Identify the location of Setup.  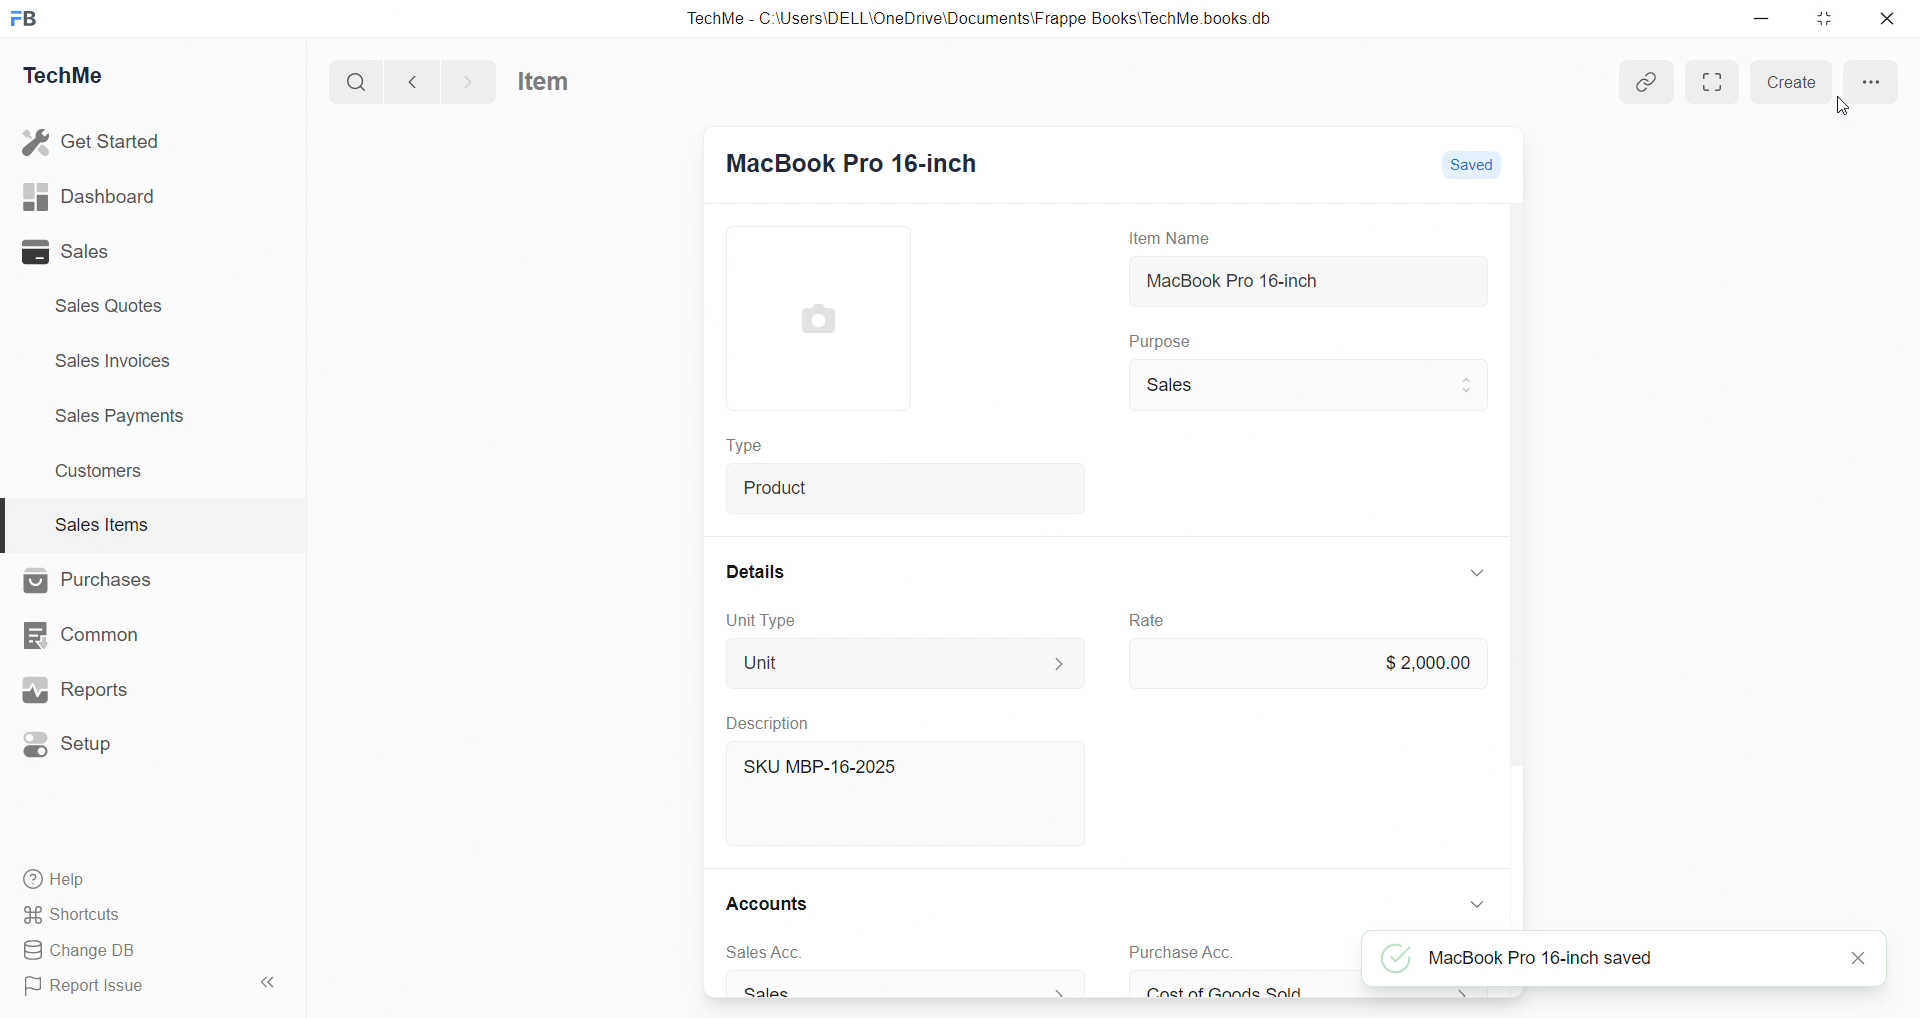
(75, 743).